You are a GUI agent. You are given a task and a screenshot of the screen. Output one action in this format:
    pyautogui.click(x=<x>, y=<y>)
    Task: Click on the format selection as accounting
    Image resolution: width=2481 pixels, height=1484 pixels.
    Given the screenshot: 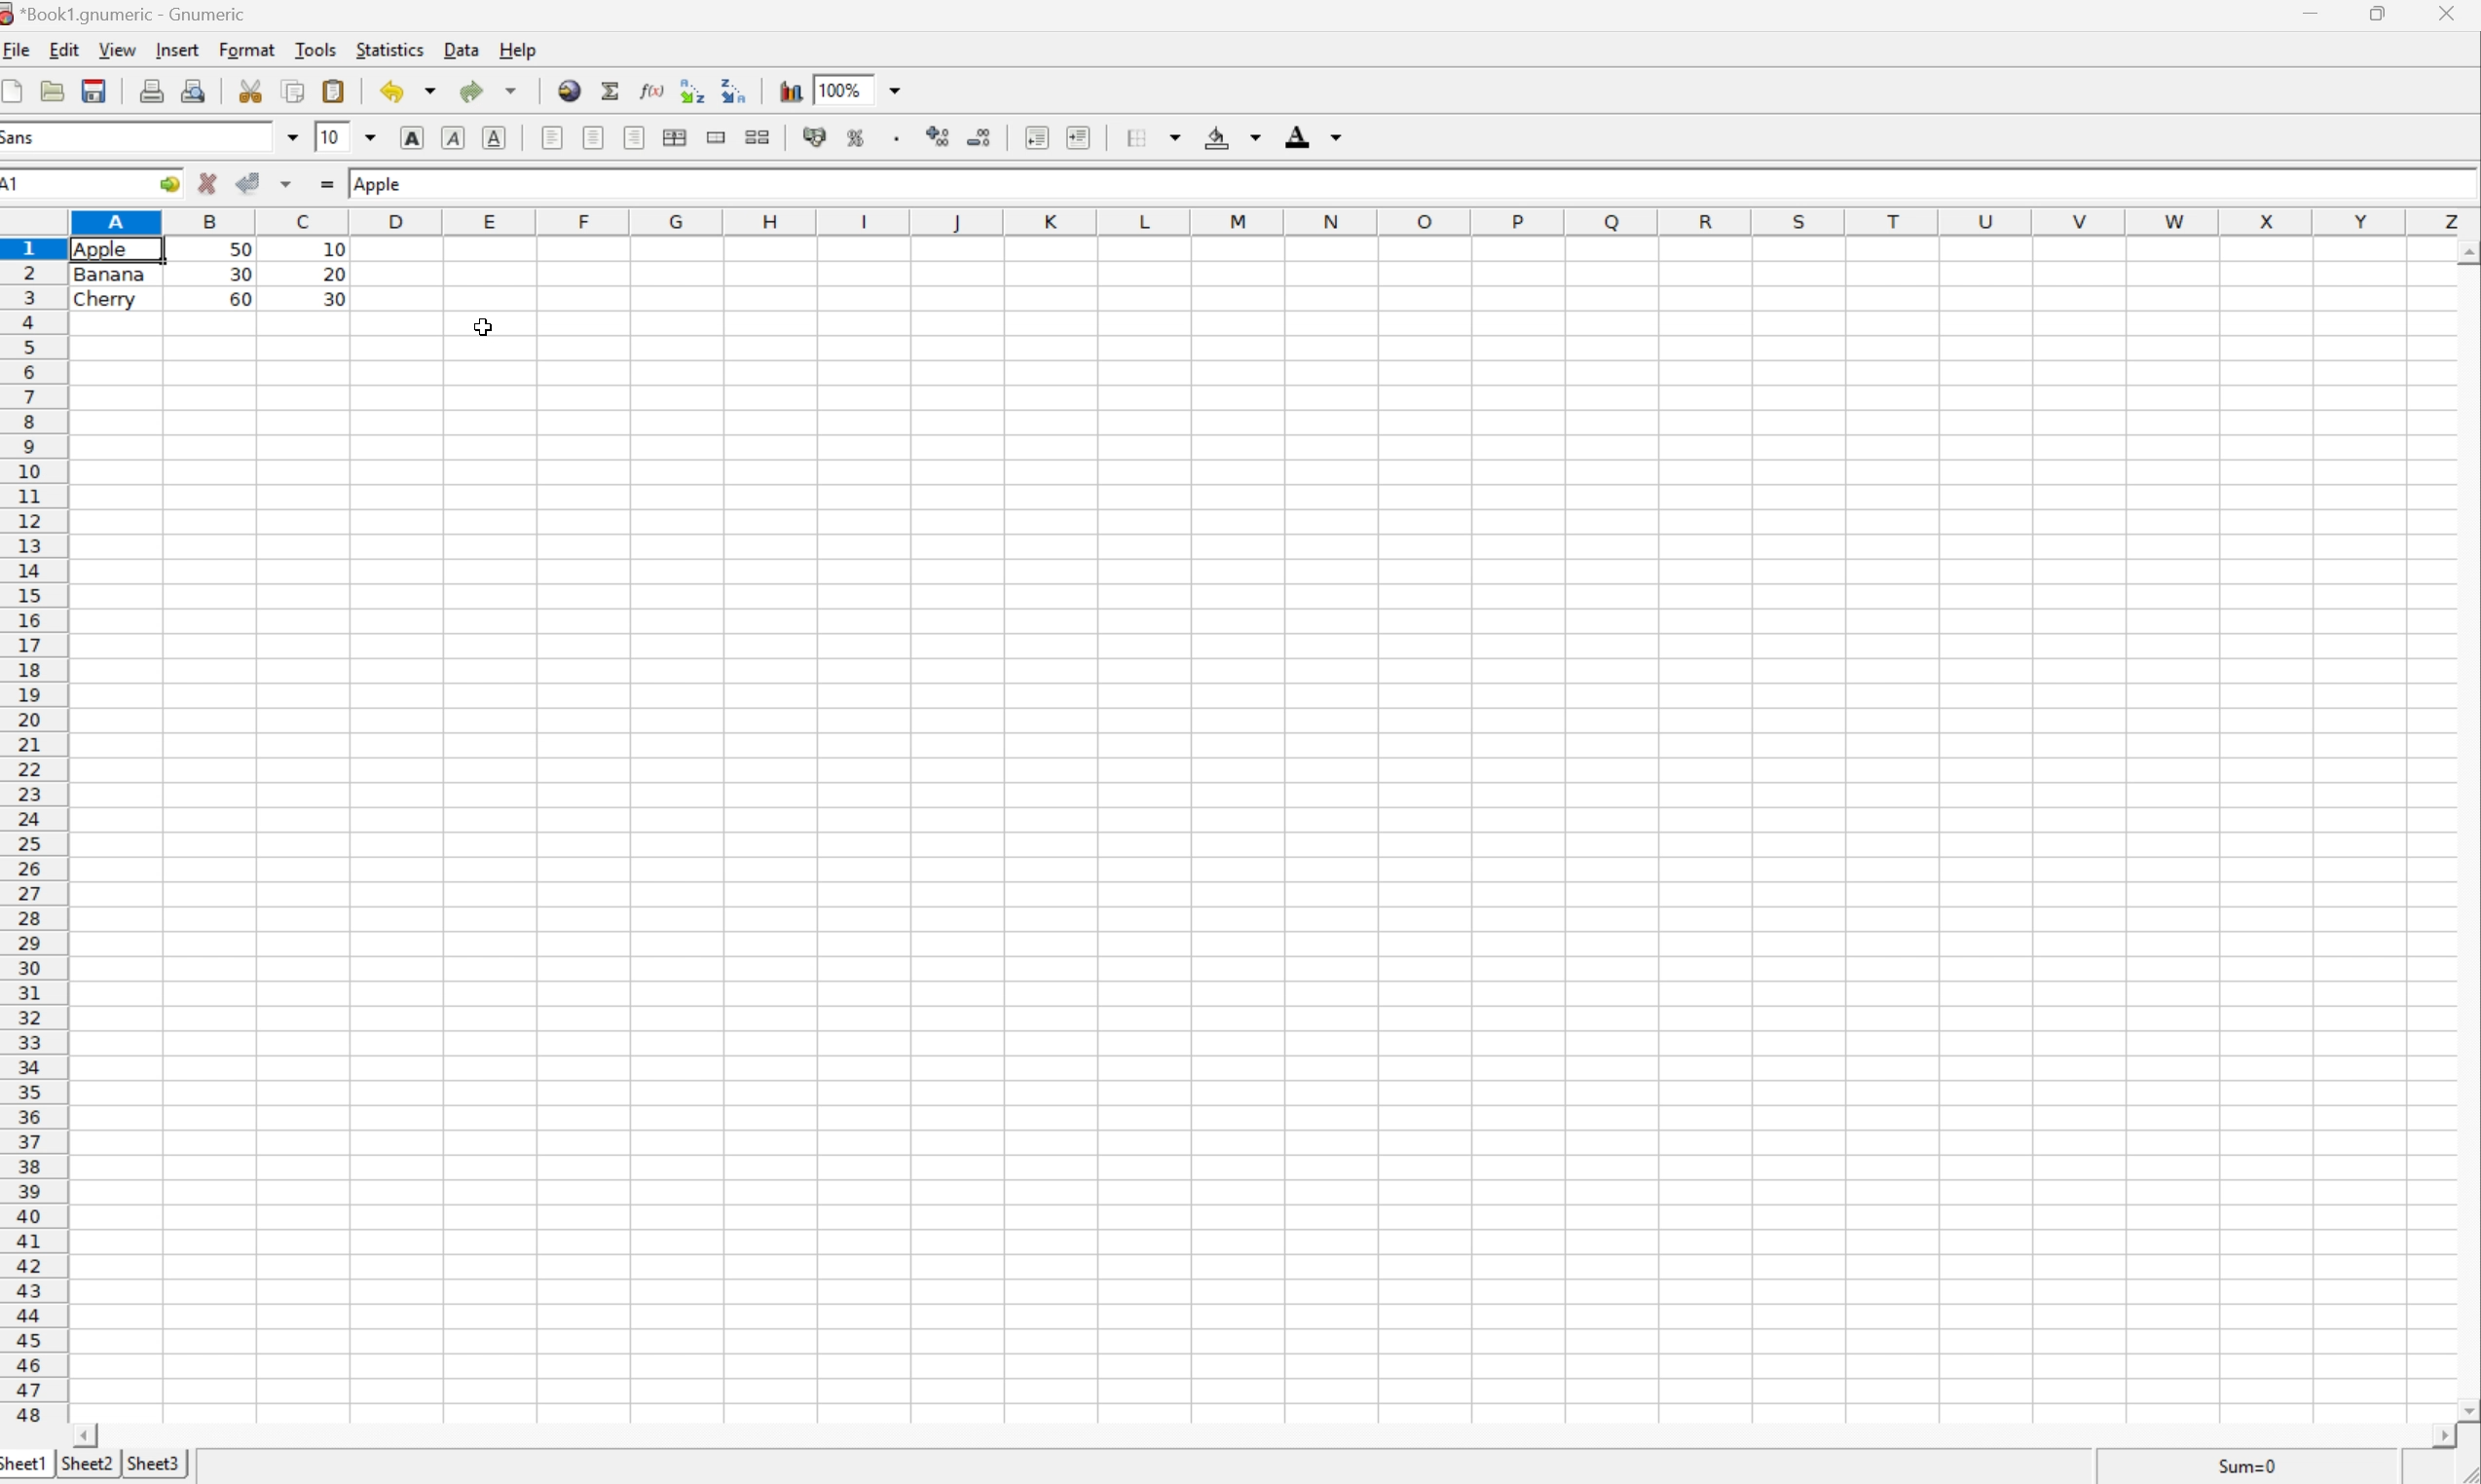 What is the action you would take?
    pyautogui.click(x=816, y=137)
    